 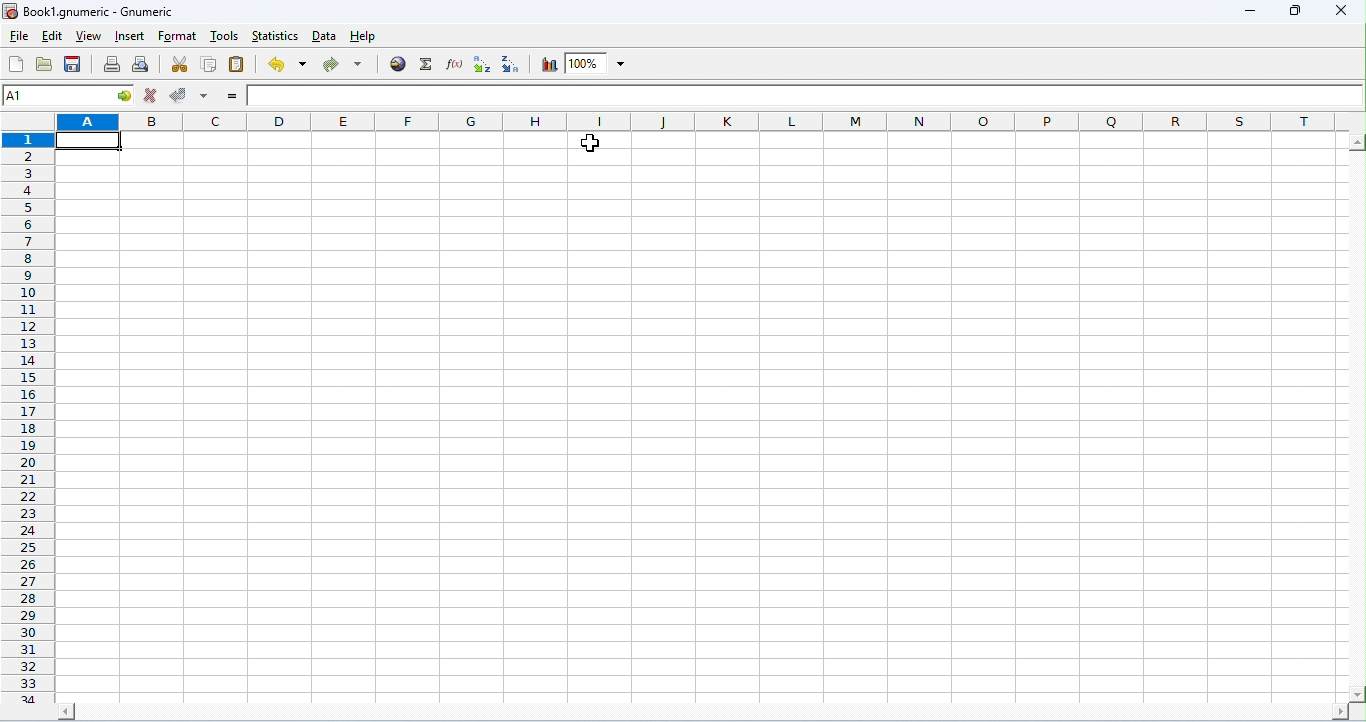 I want to click on space for horizontal scroll bar, so click(x=701, y=713).